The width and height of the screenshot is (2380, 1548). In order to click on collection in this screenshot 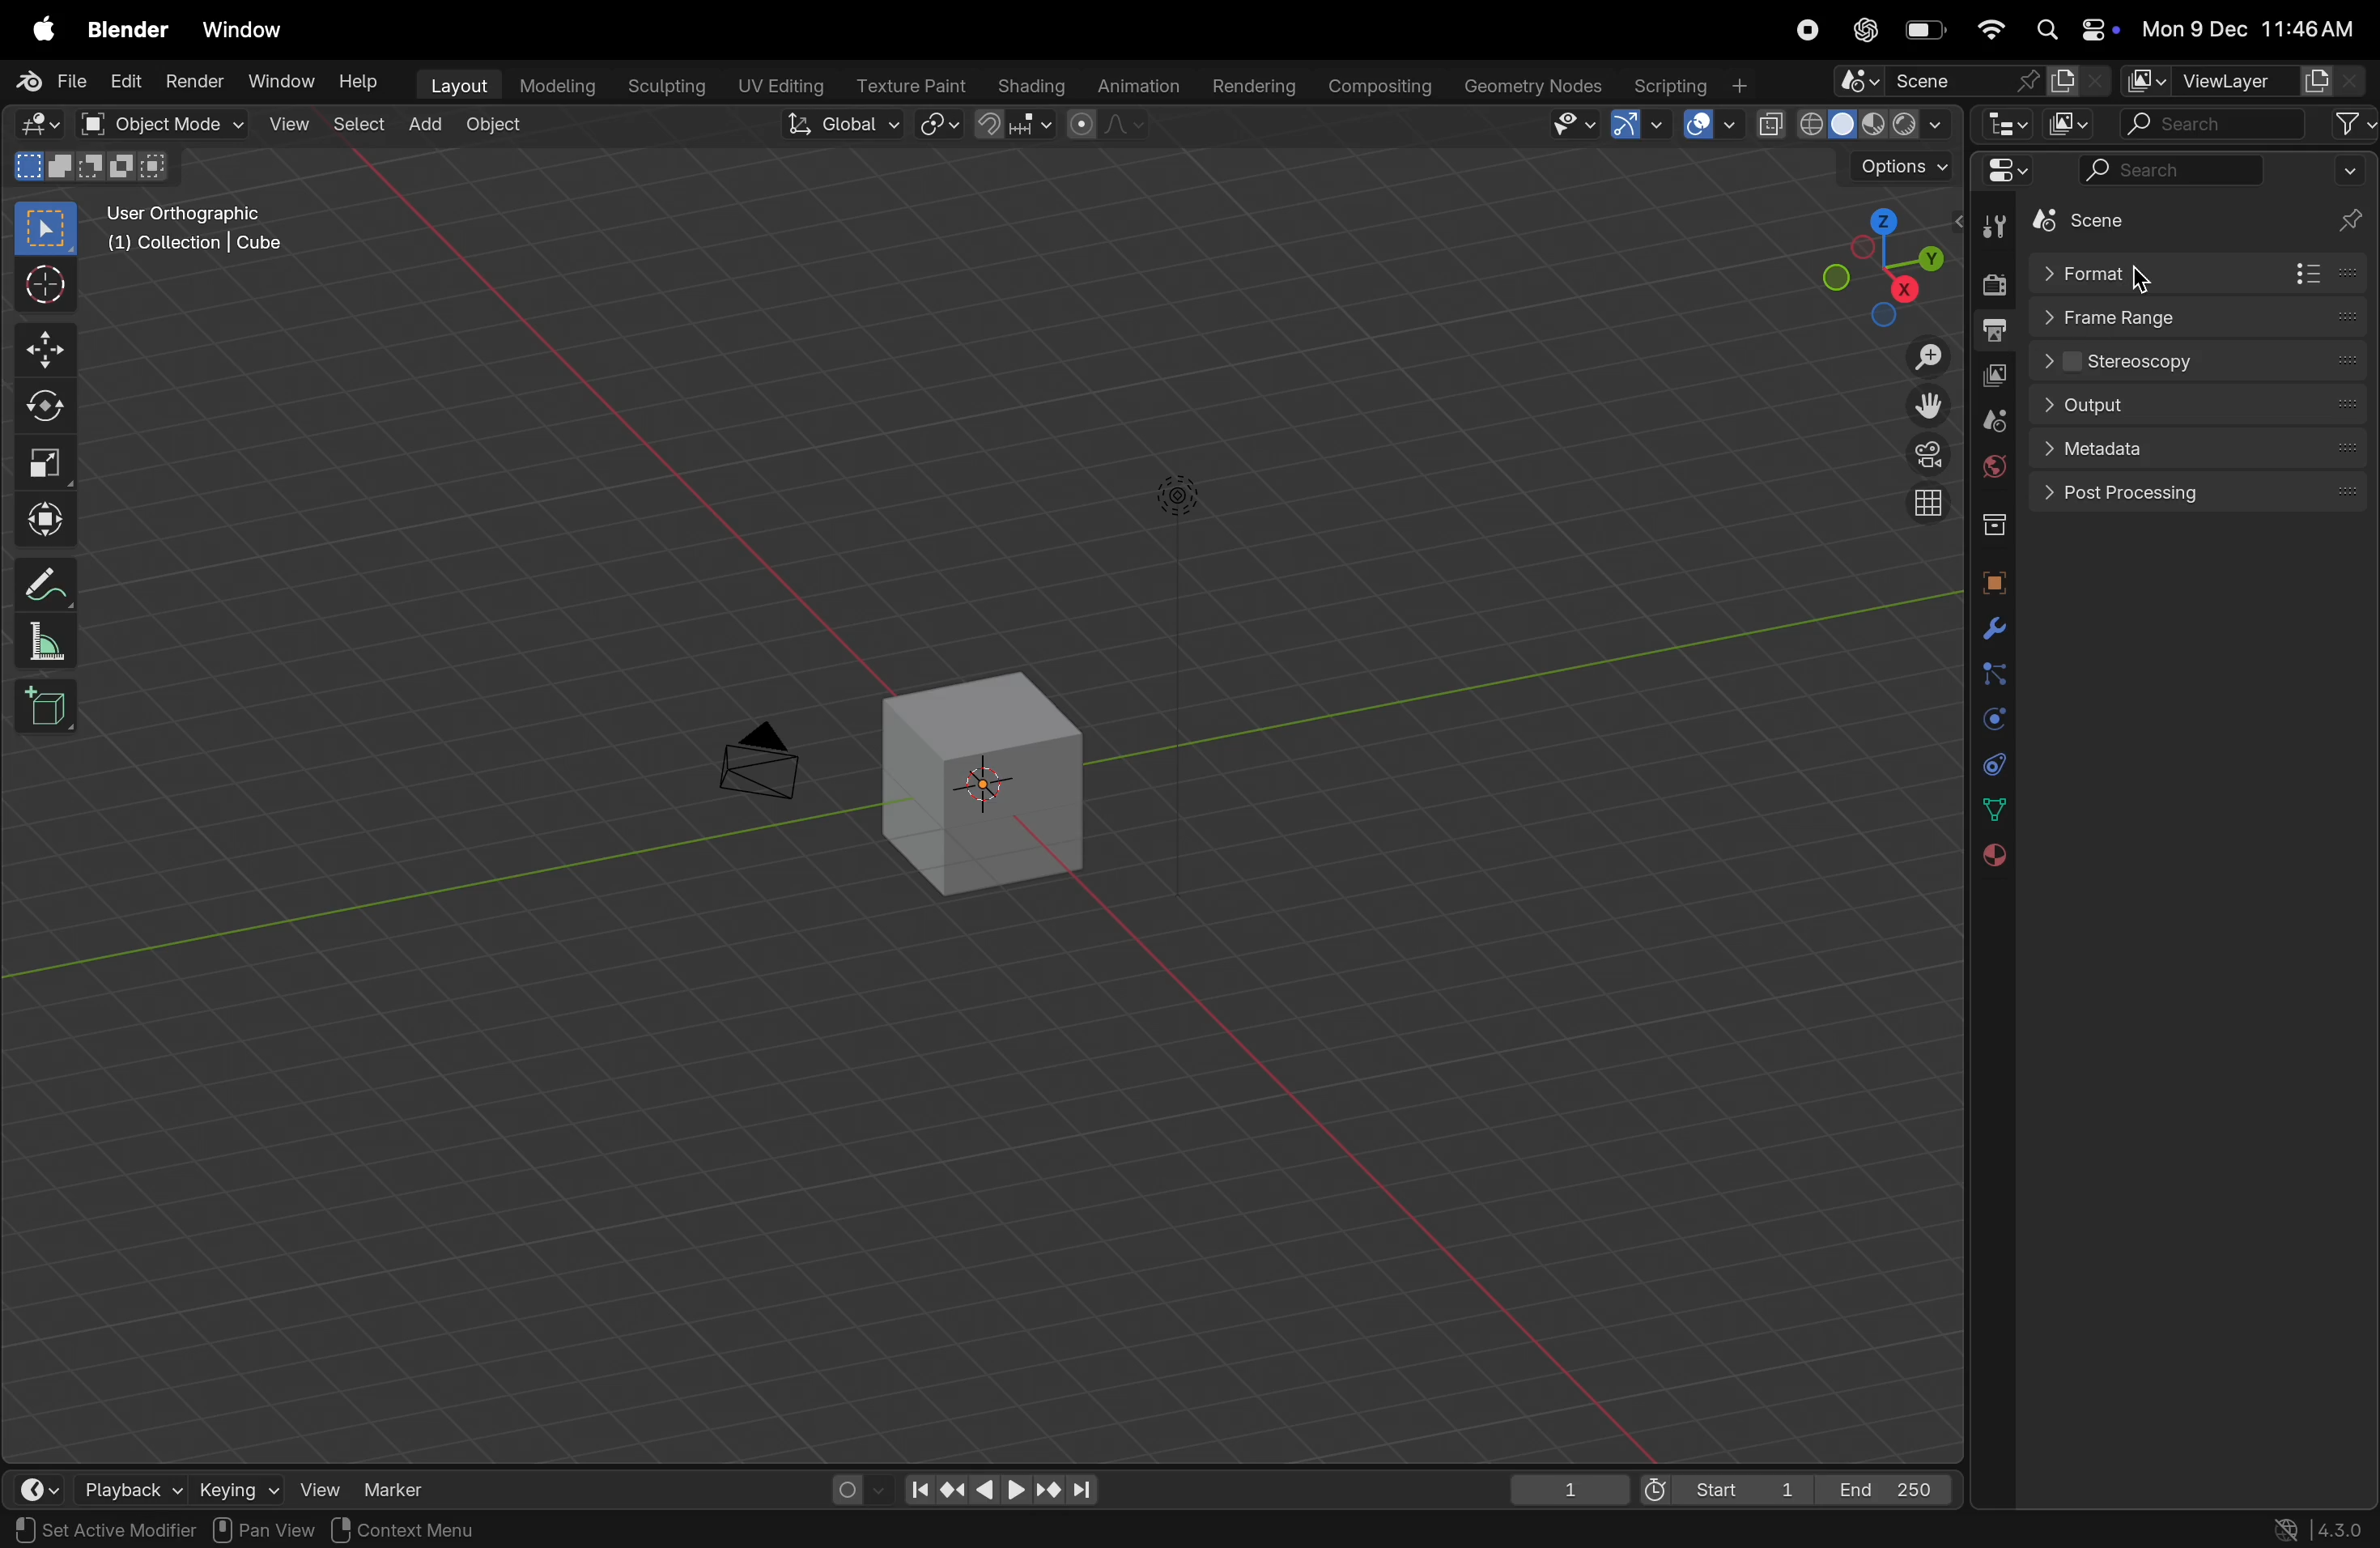, I will do `click(1995, 529)`.